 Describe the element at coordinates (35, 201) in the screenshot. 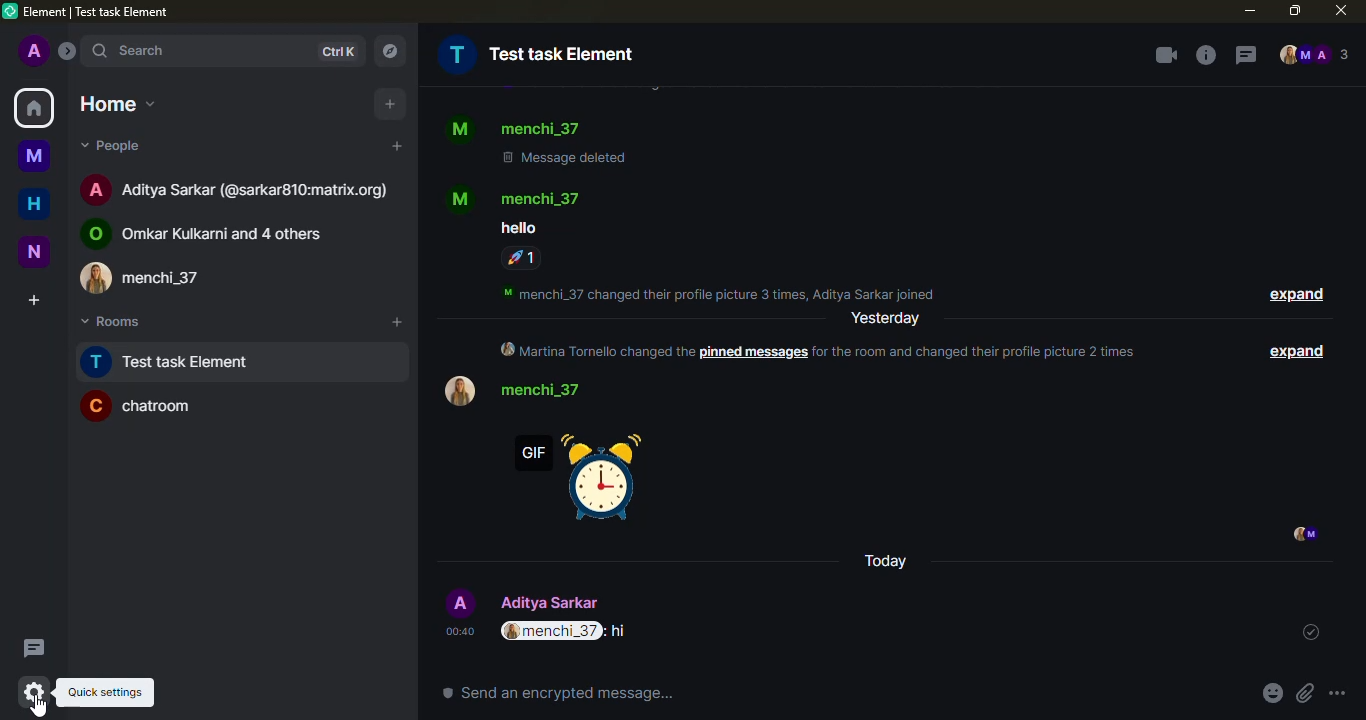

I see `home` at that location.